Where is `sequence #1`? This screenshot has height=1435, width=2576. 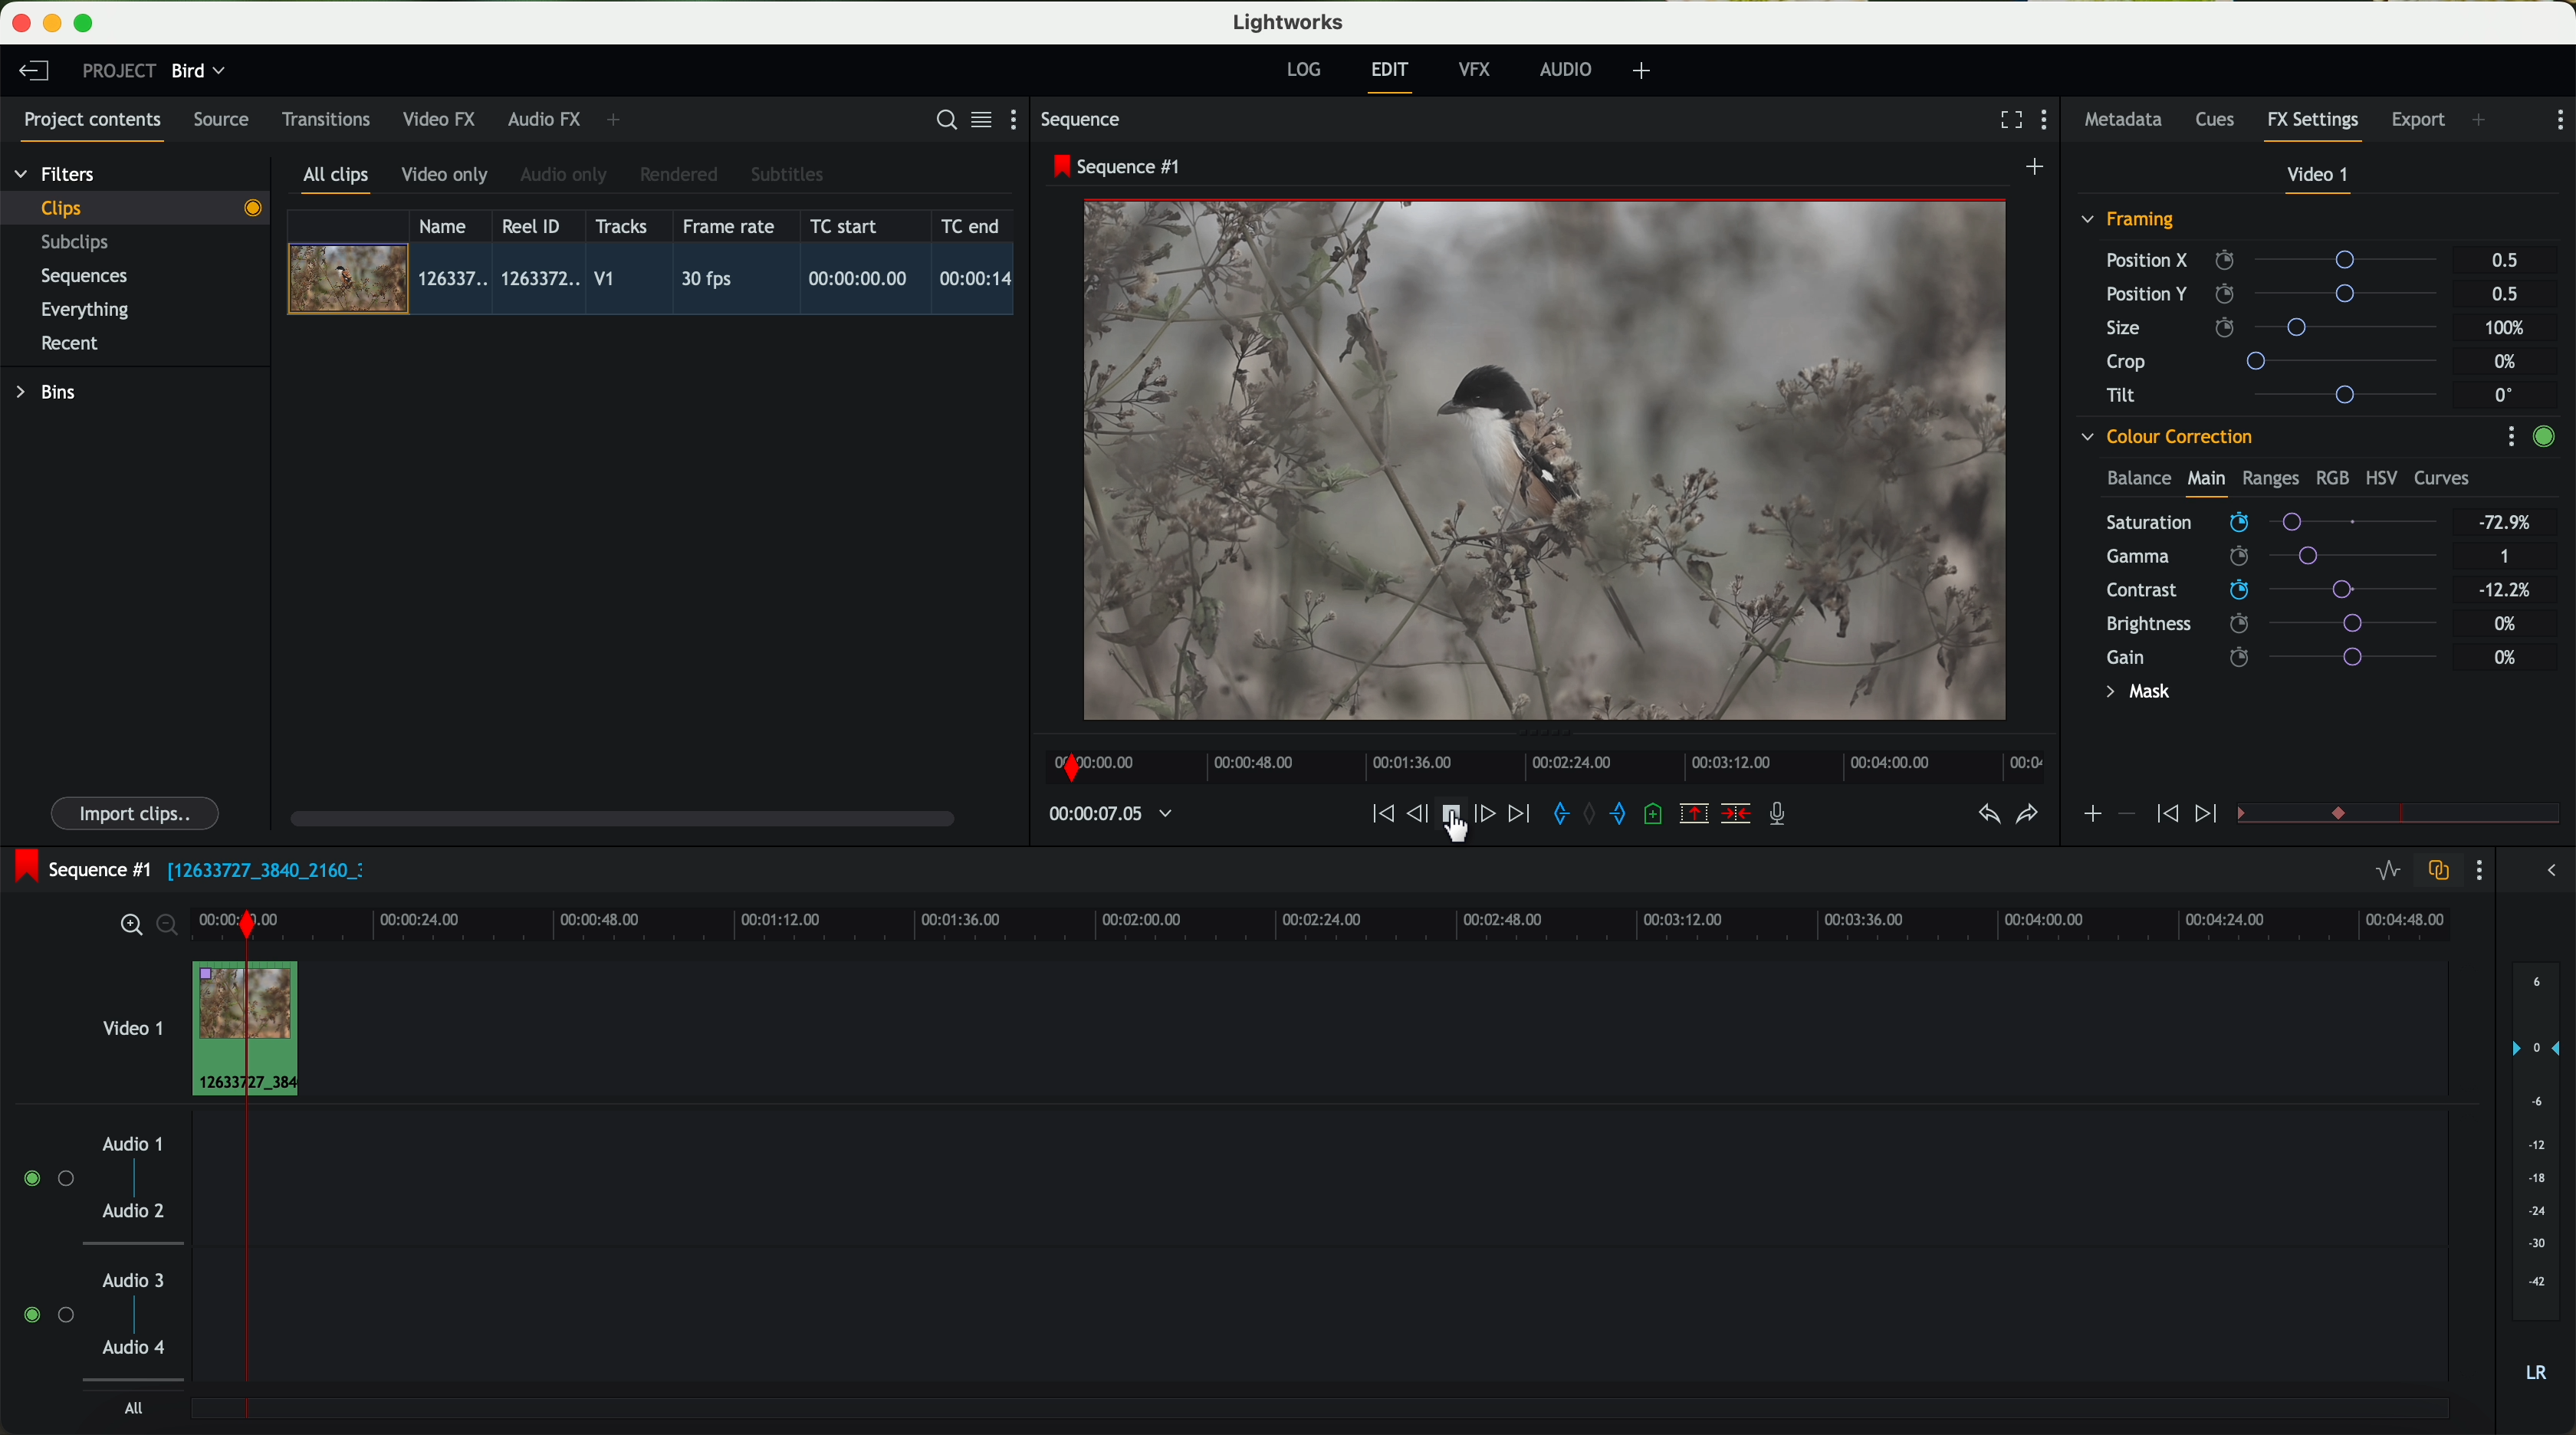
sequence #1 is located at coordinates (77, 869).